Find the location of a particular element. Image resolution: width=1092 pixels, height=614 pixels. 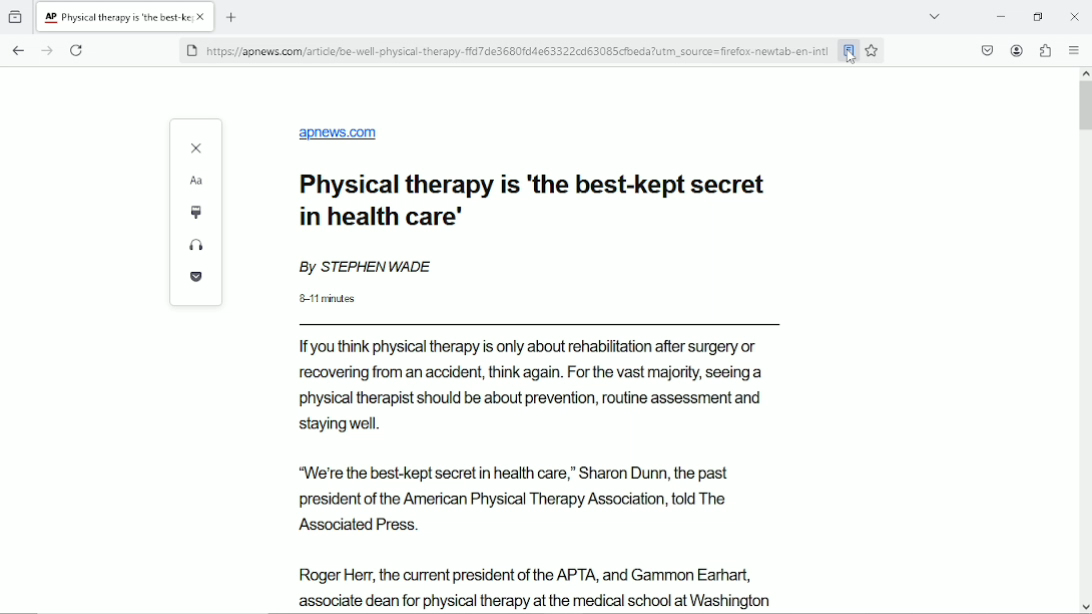

view recent browsing is located at coordinates (17, 18).